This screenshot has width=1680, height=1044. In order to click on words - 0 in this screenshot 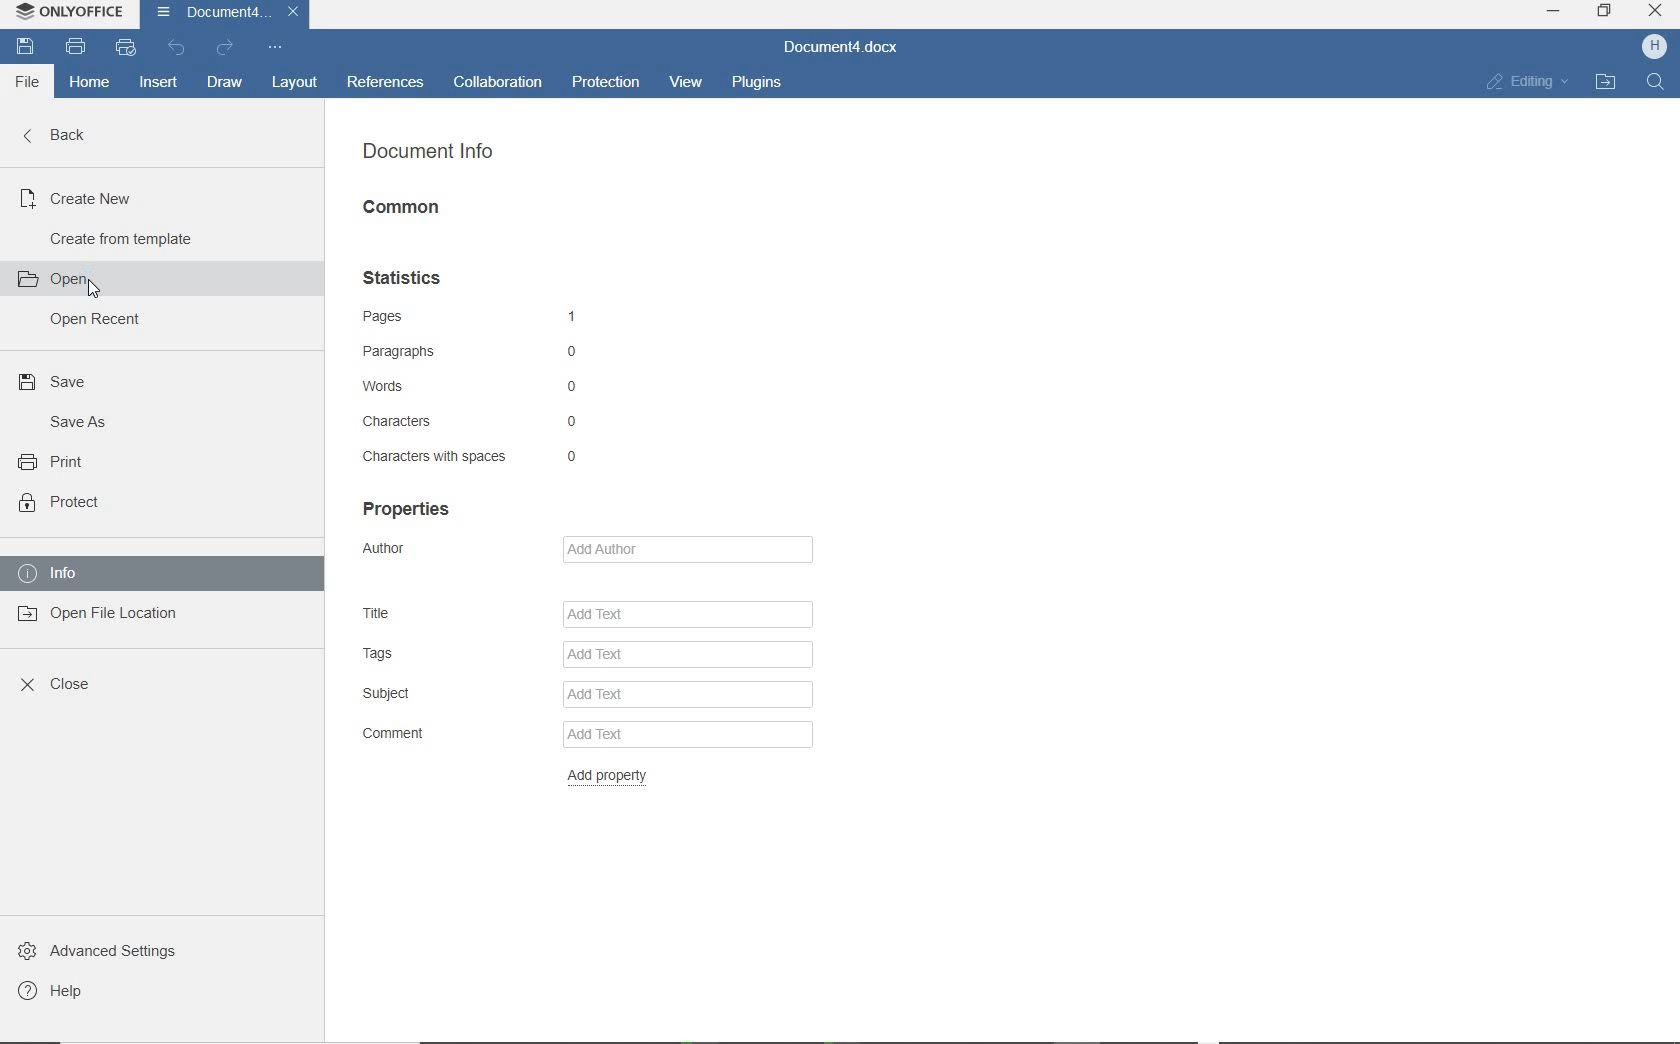, I will do `click(479, 386)`.